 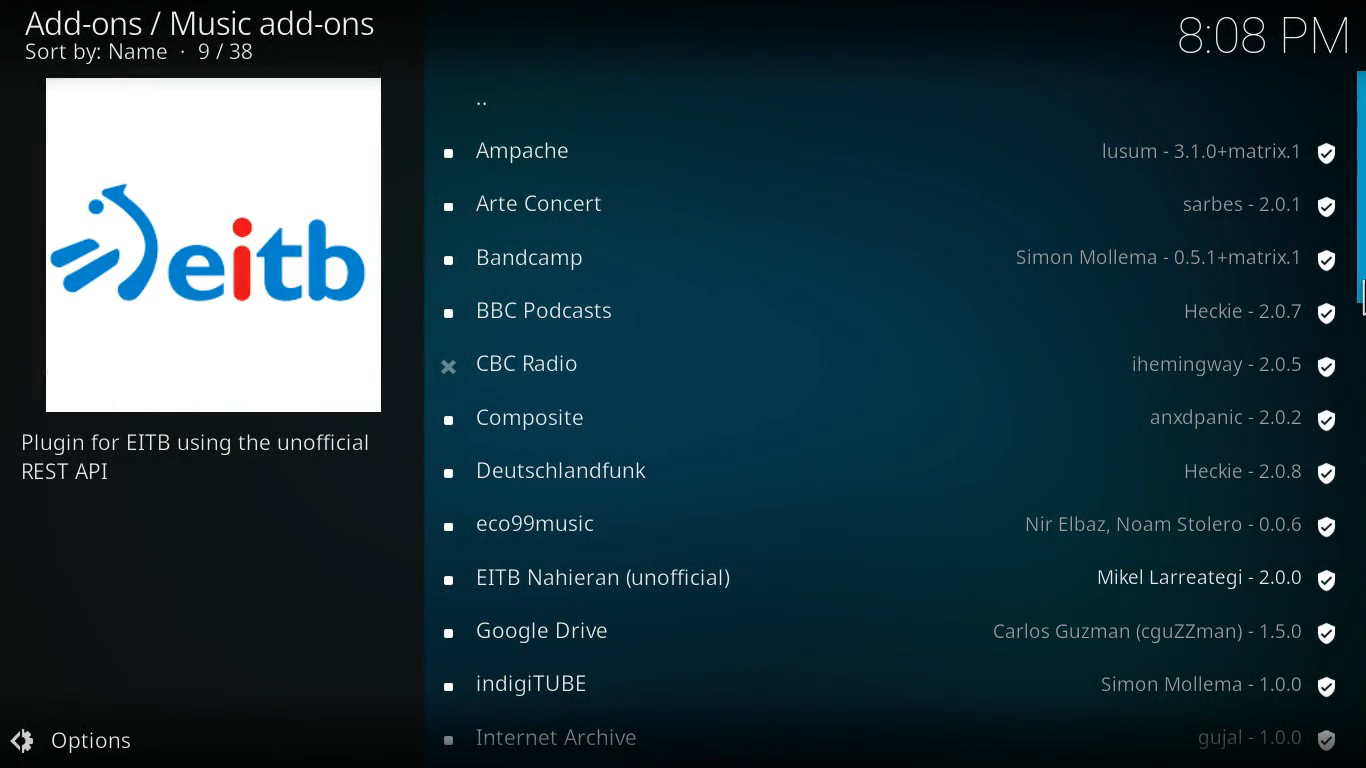 What do you see at coordinates (1216, 579) in the screenshot?
I see `provide` at bounding box center [1216, 579].